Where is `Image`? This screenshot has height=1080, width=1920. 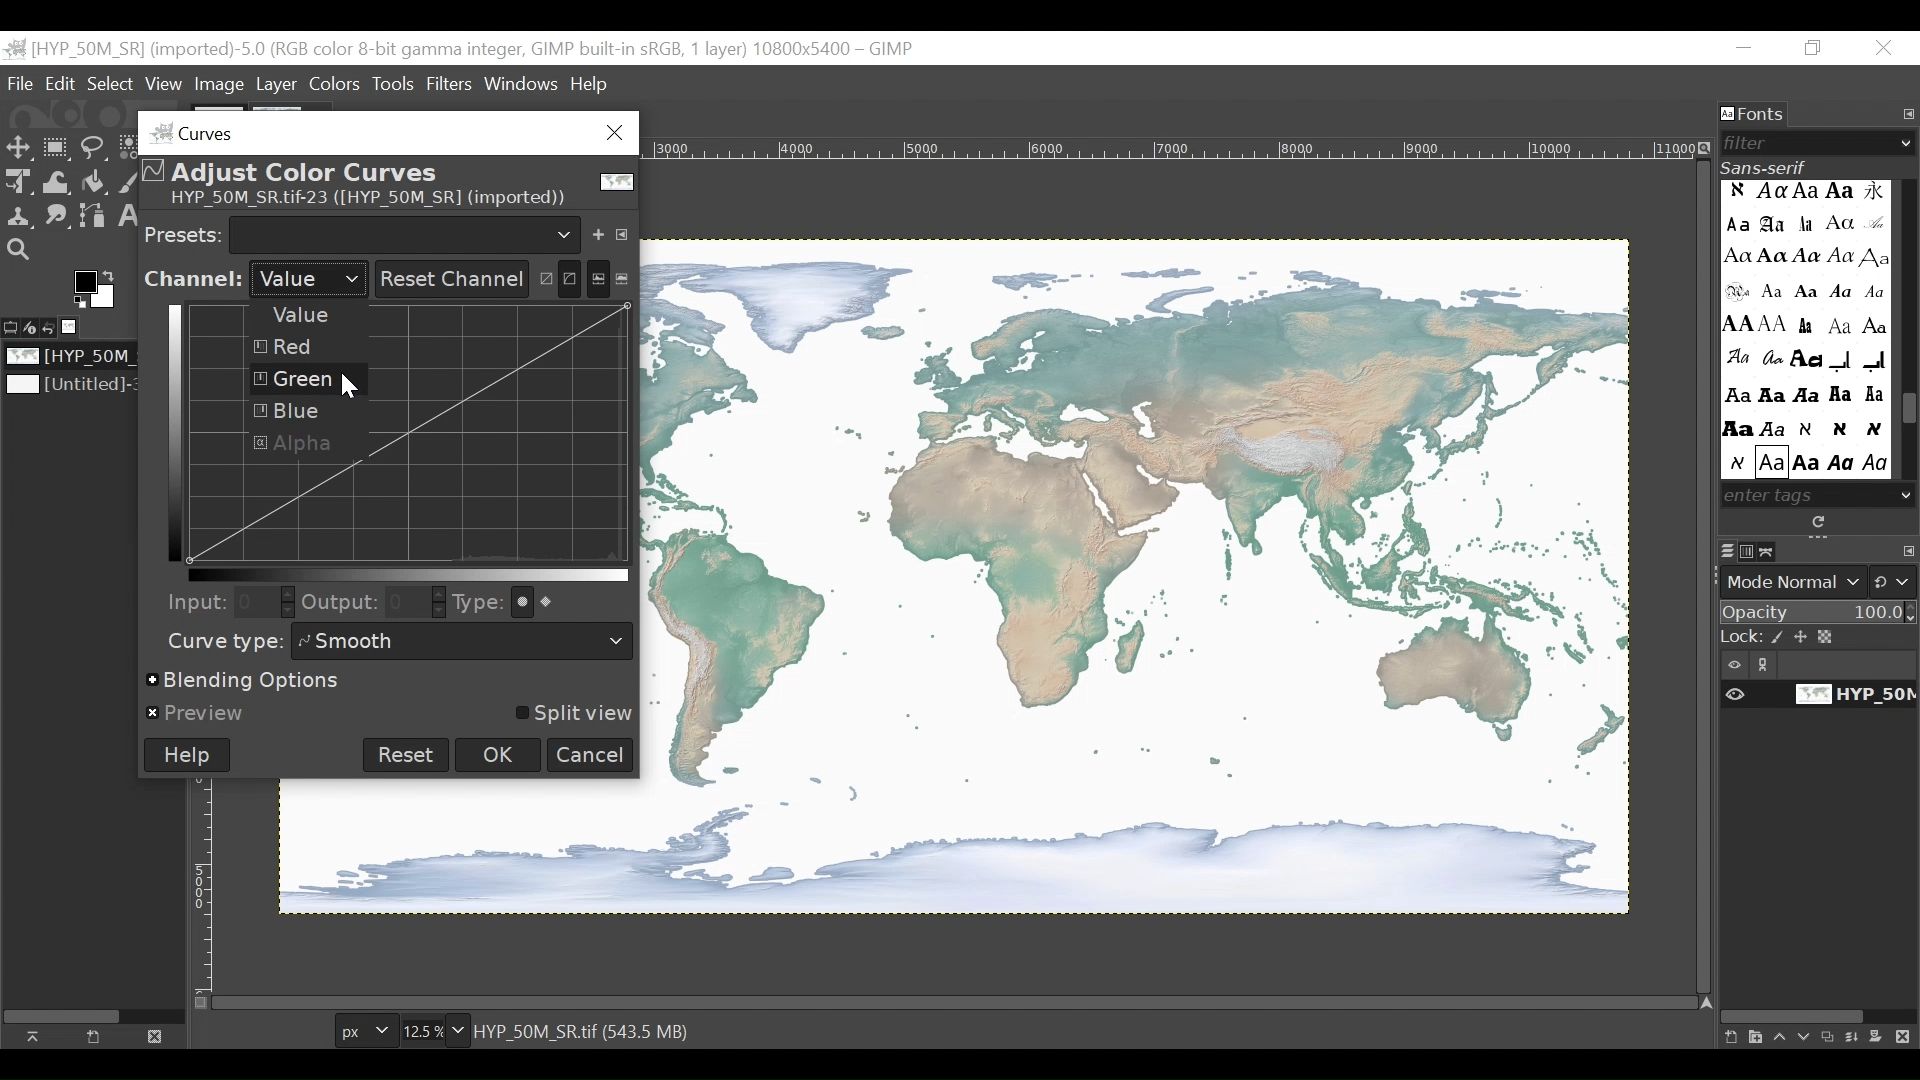
Image is located at coordinates (221, 85).